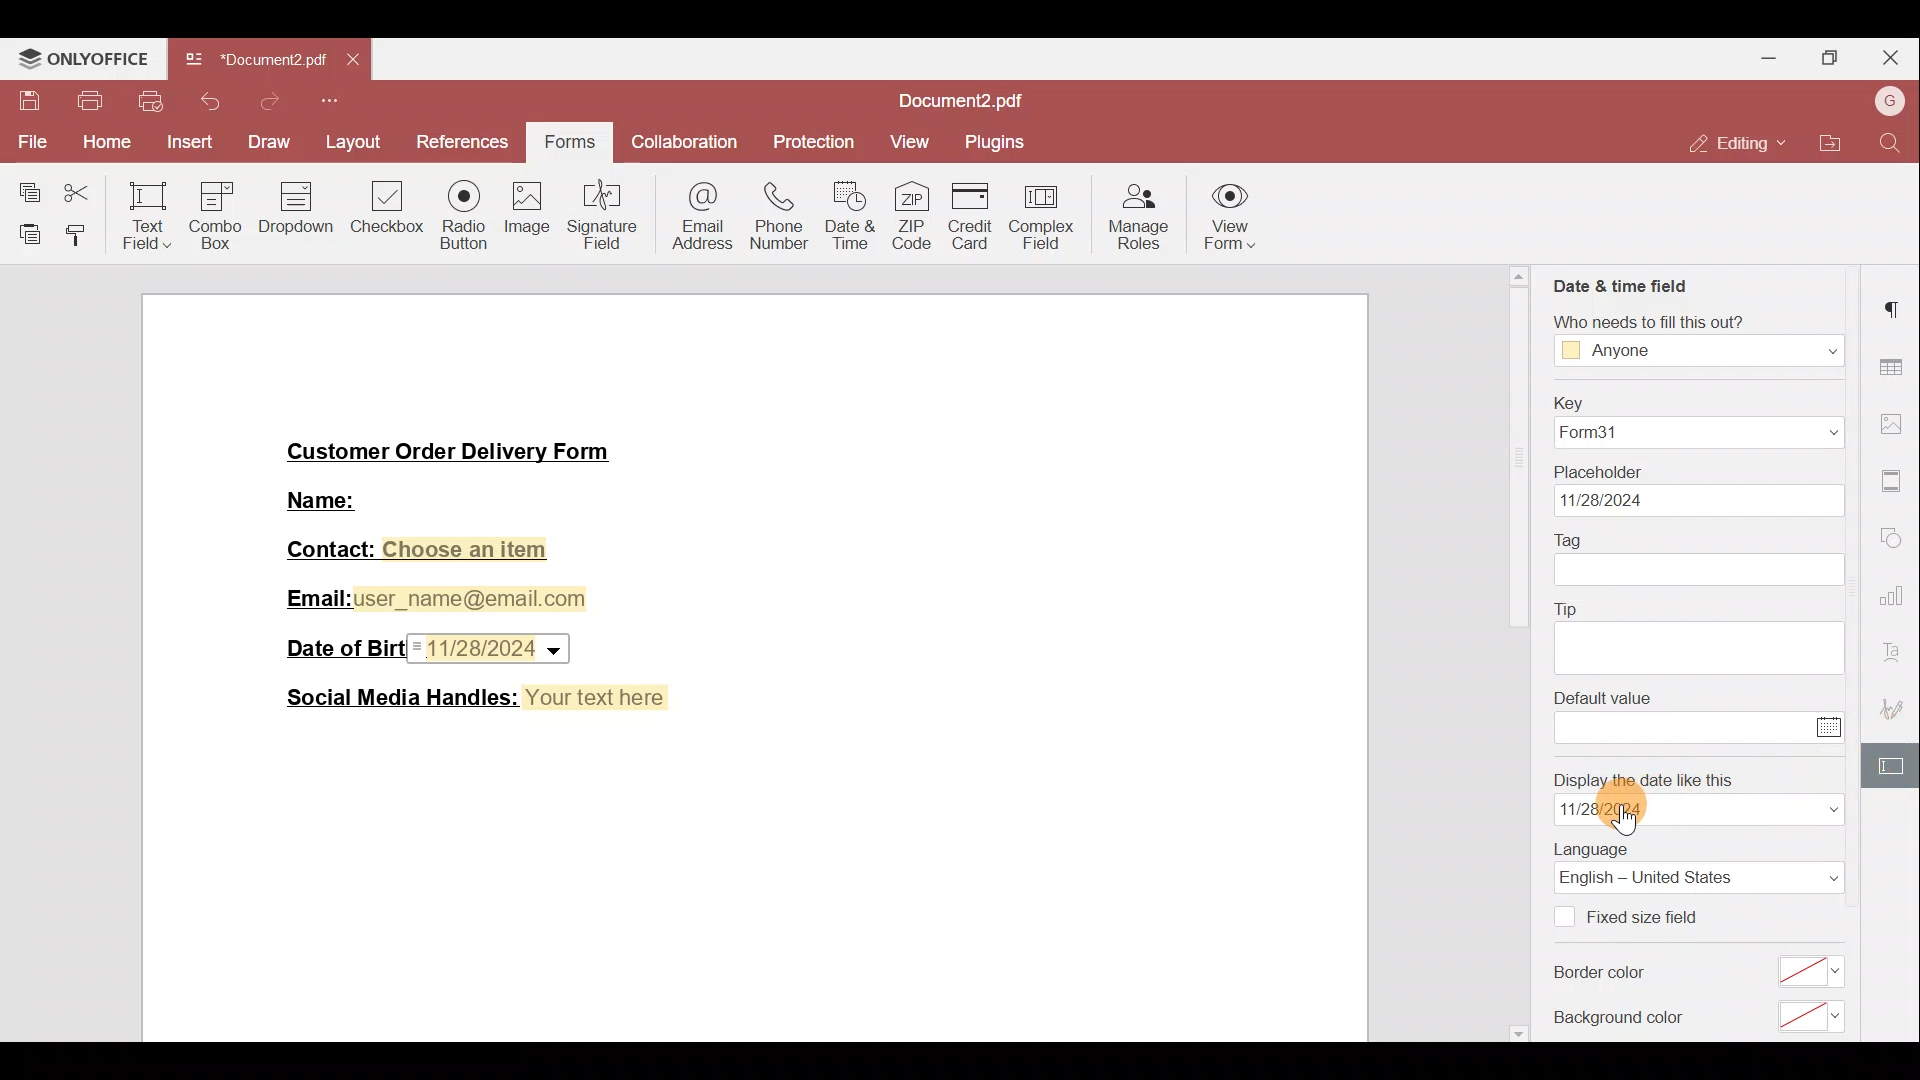 This screenshot has width=1920, height=1080. Describe the element at coordinates (1701, 571) in the screenshot. I see `tag` at that location.